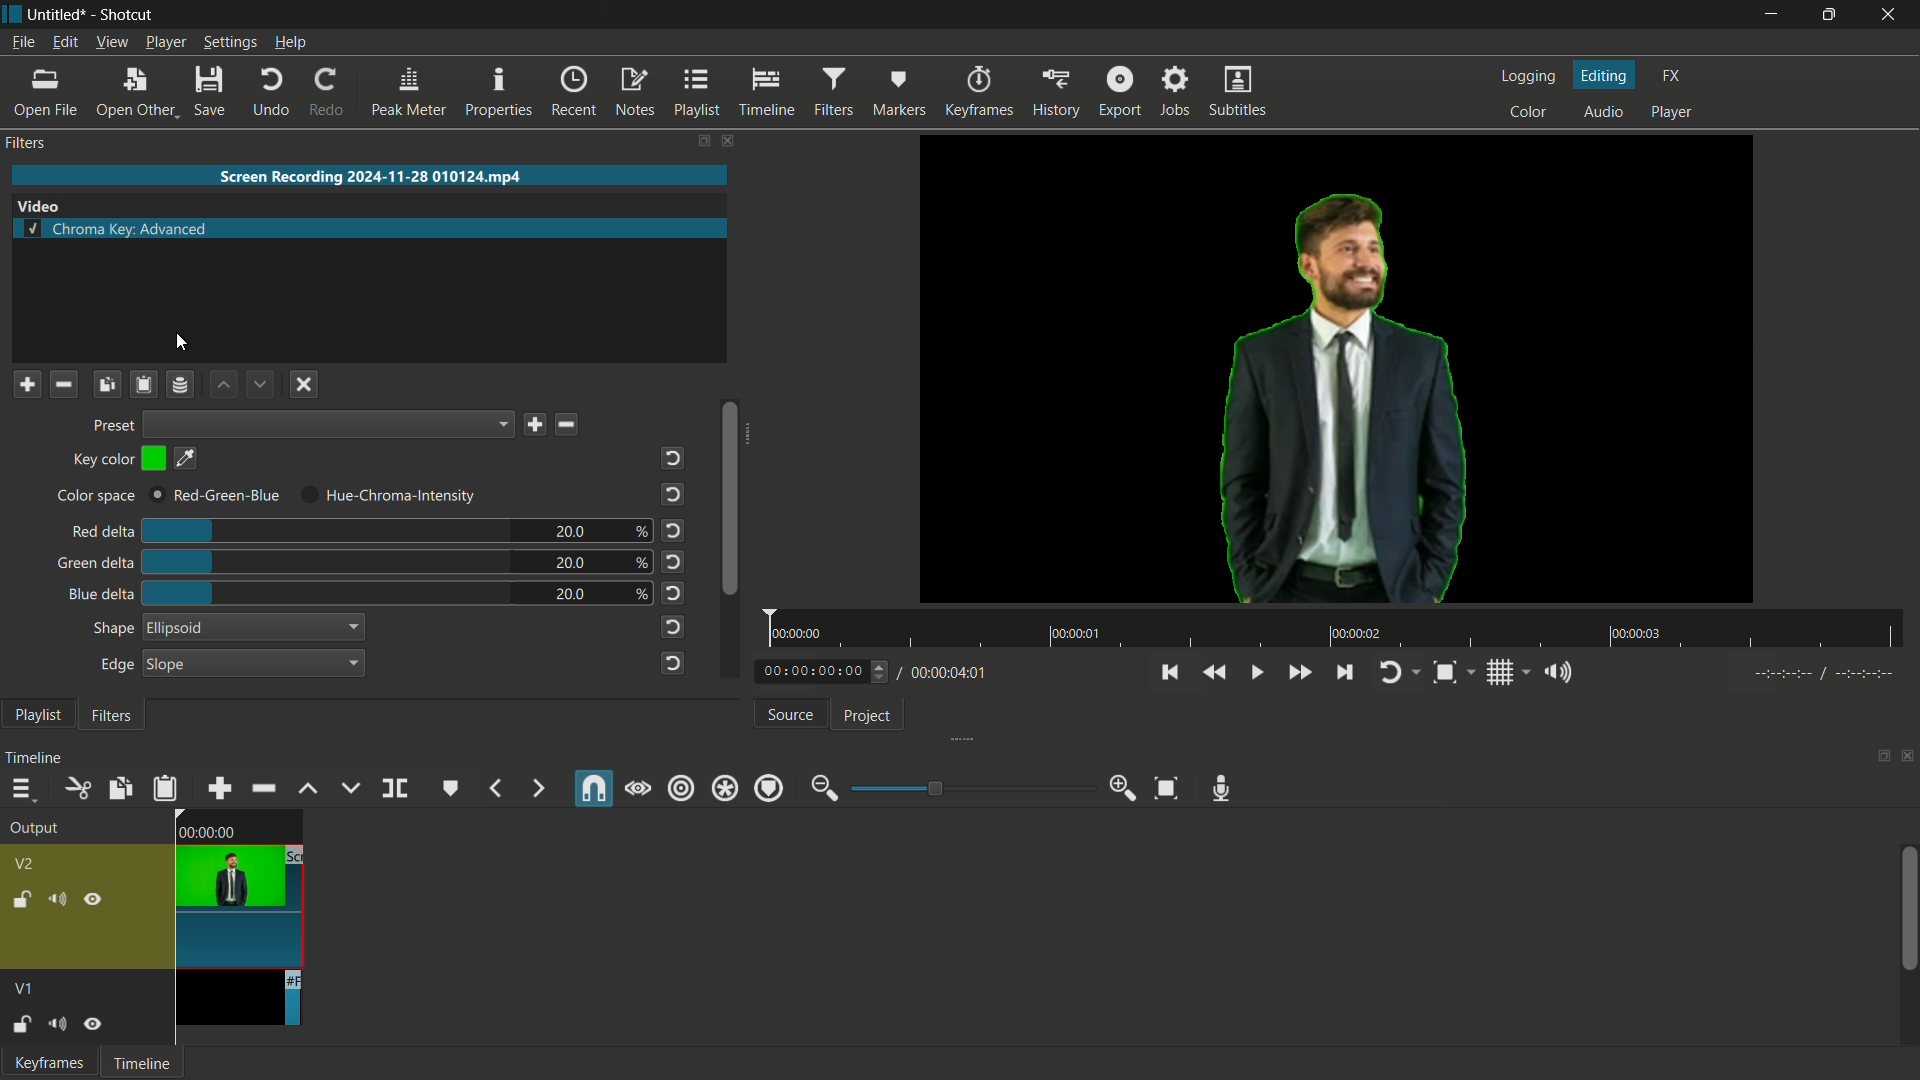 The width and height of the screenshot is (1920, 1080). Describe the element at coordinates (265, 790) in the screenshot. I see `ripple delete` at that location.